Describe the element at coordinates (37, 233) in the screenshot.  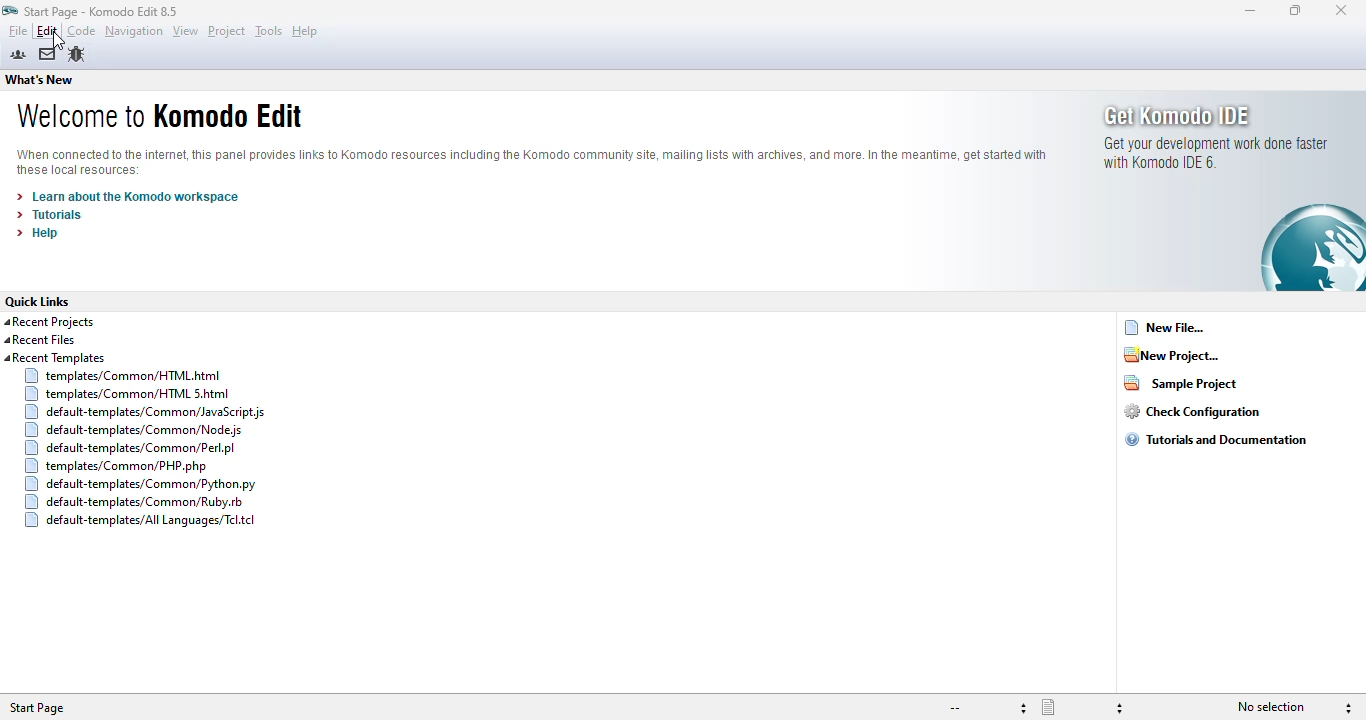
I see `help` at that location.